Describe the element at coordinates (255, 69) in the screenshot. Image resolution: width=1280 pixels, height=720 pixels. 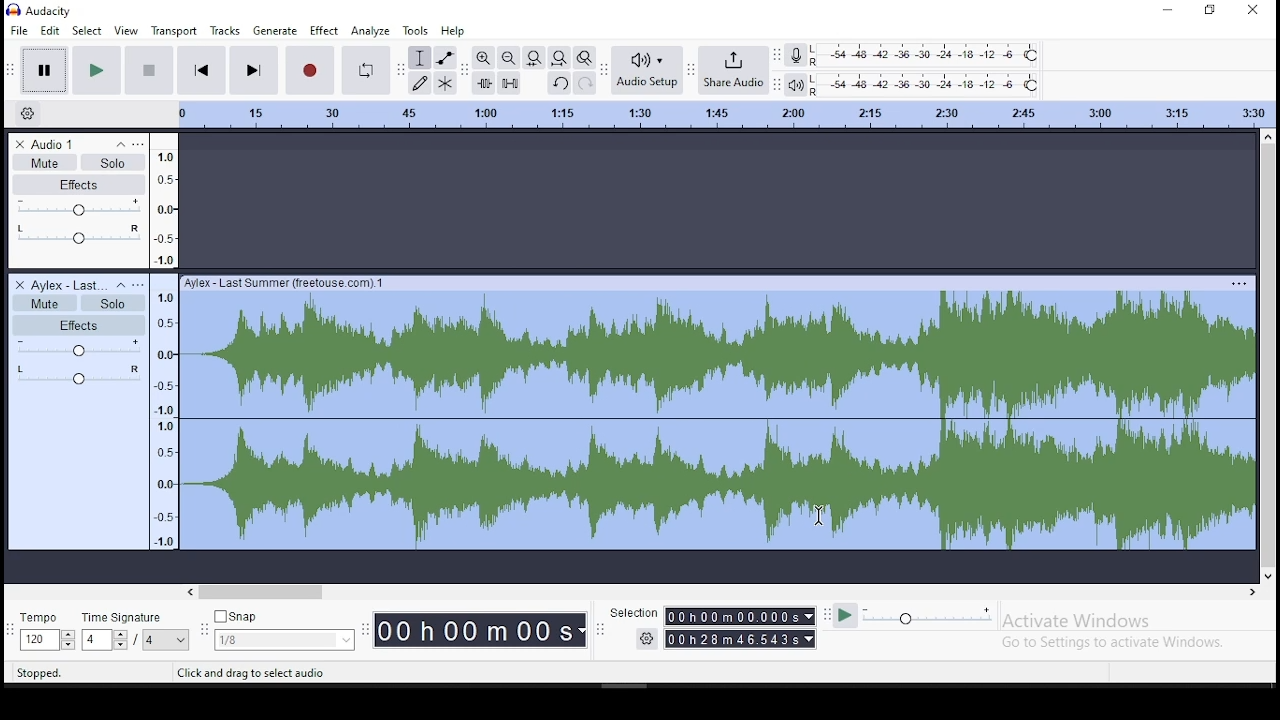
I see `skip to end` at that location.